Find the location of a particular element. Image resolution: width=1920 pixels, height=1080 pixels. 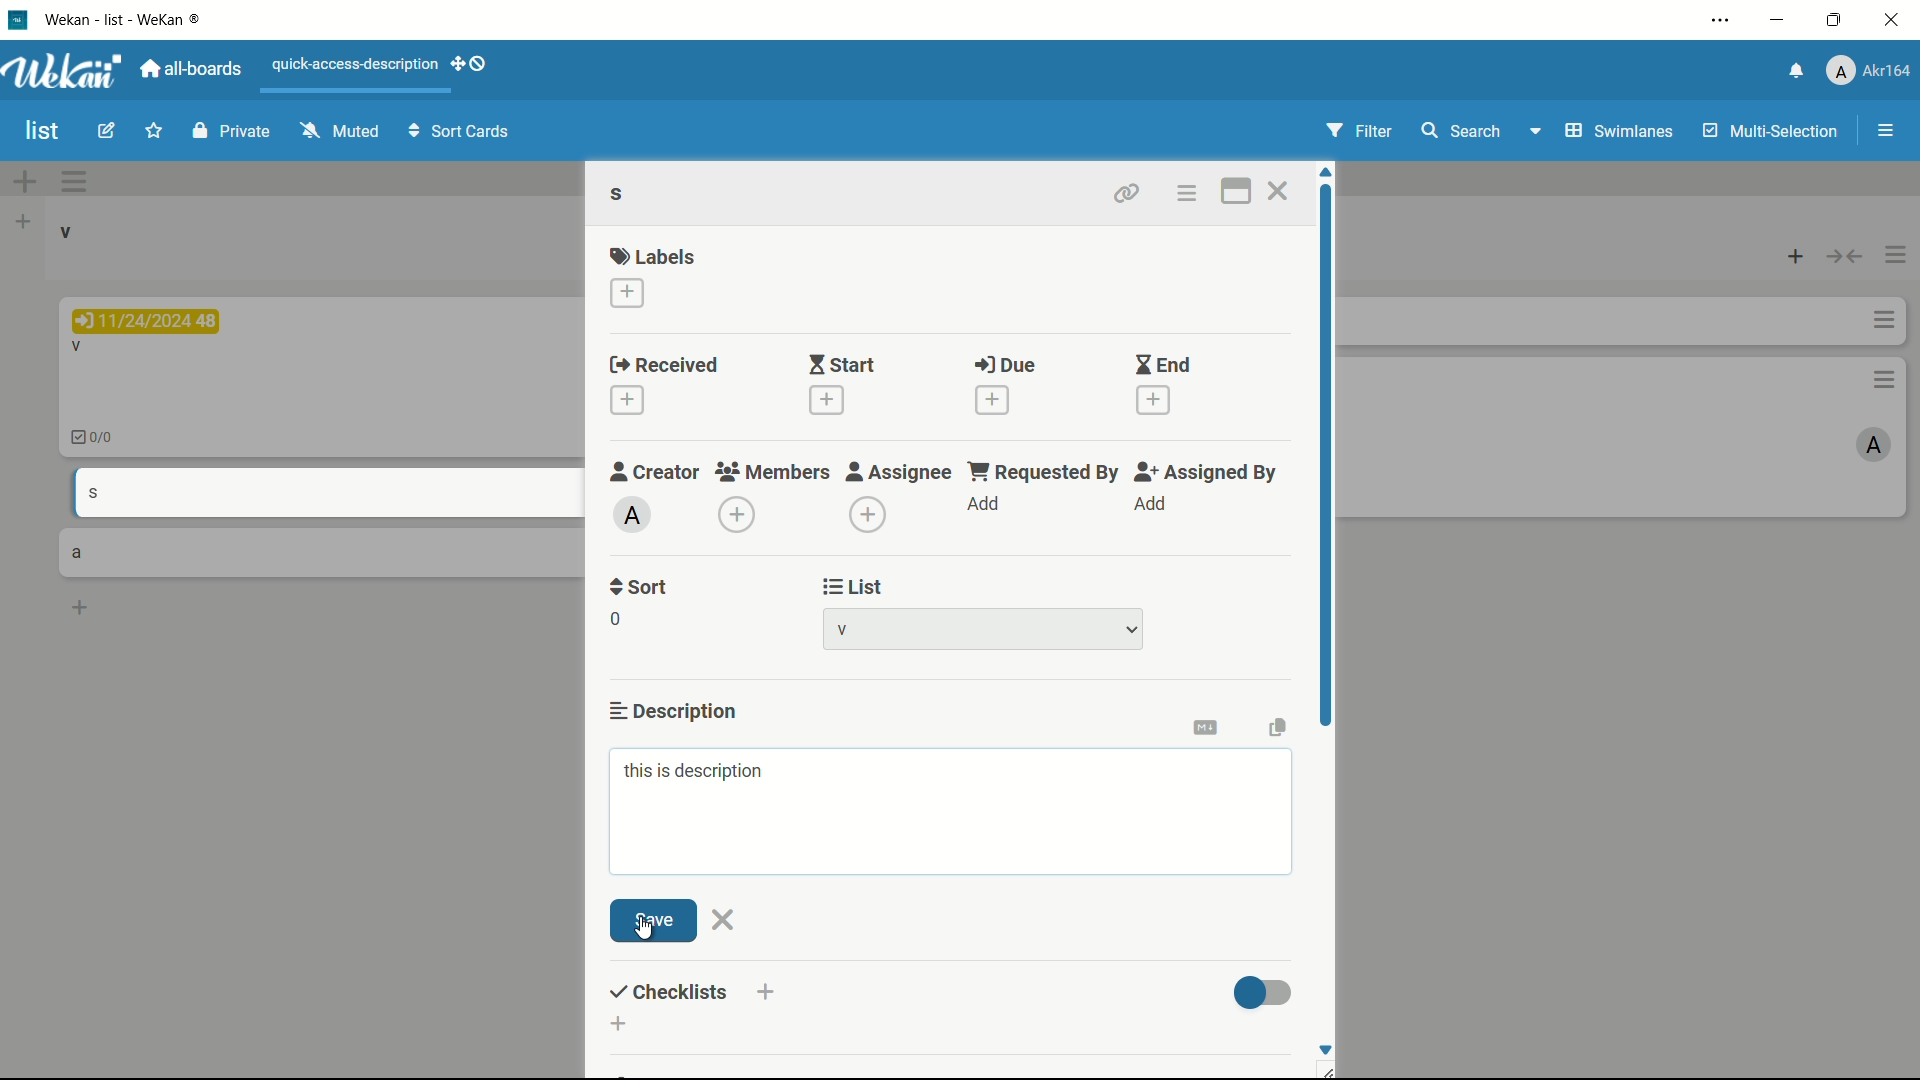

add label is located at coordinates (627, 293).